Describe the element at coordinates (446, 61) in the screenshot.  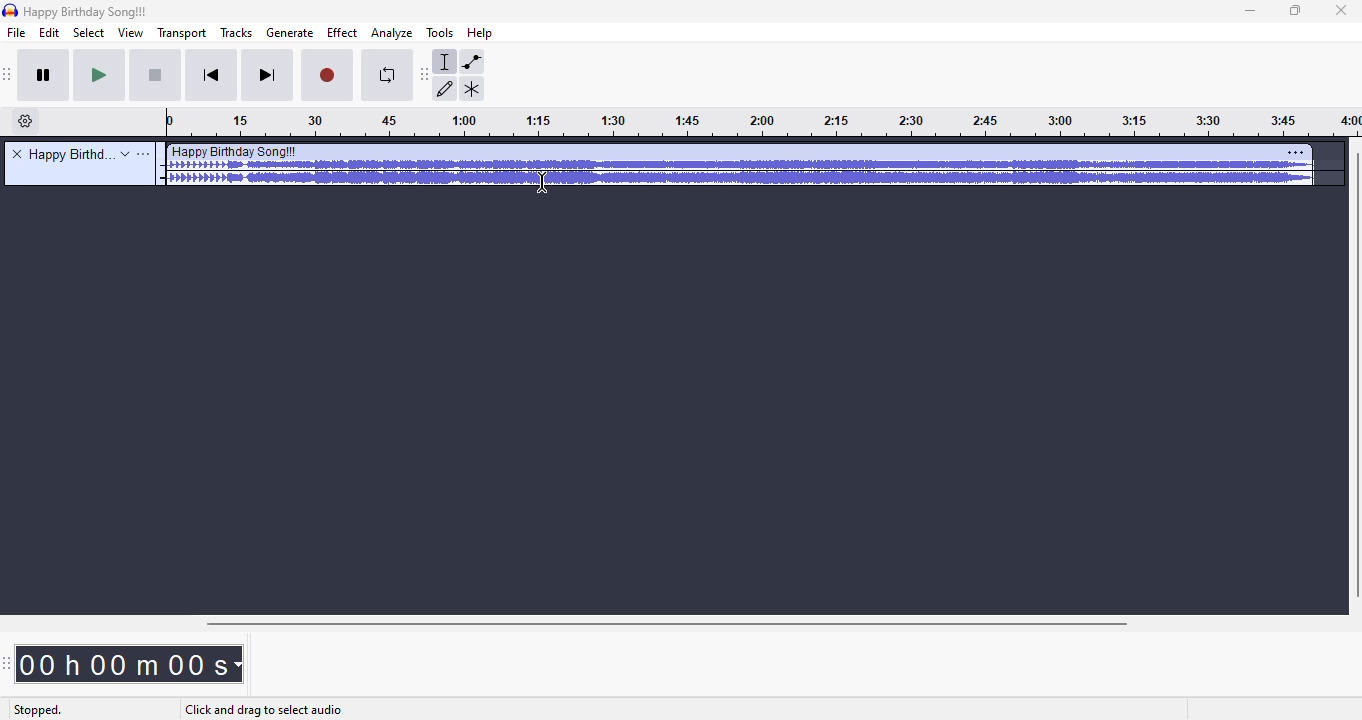
I see `selection tool` at that location.